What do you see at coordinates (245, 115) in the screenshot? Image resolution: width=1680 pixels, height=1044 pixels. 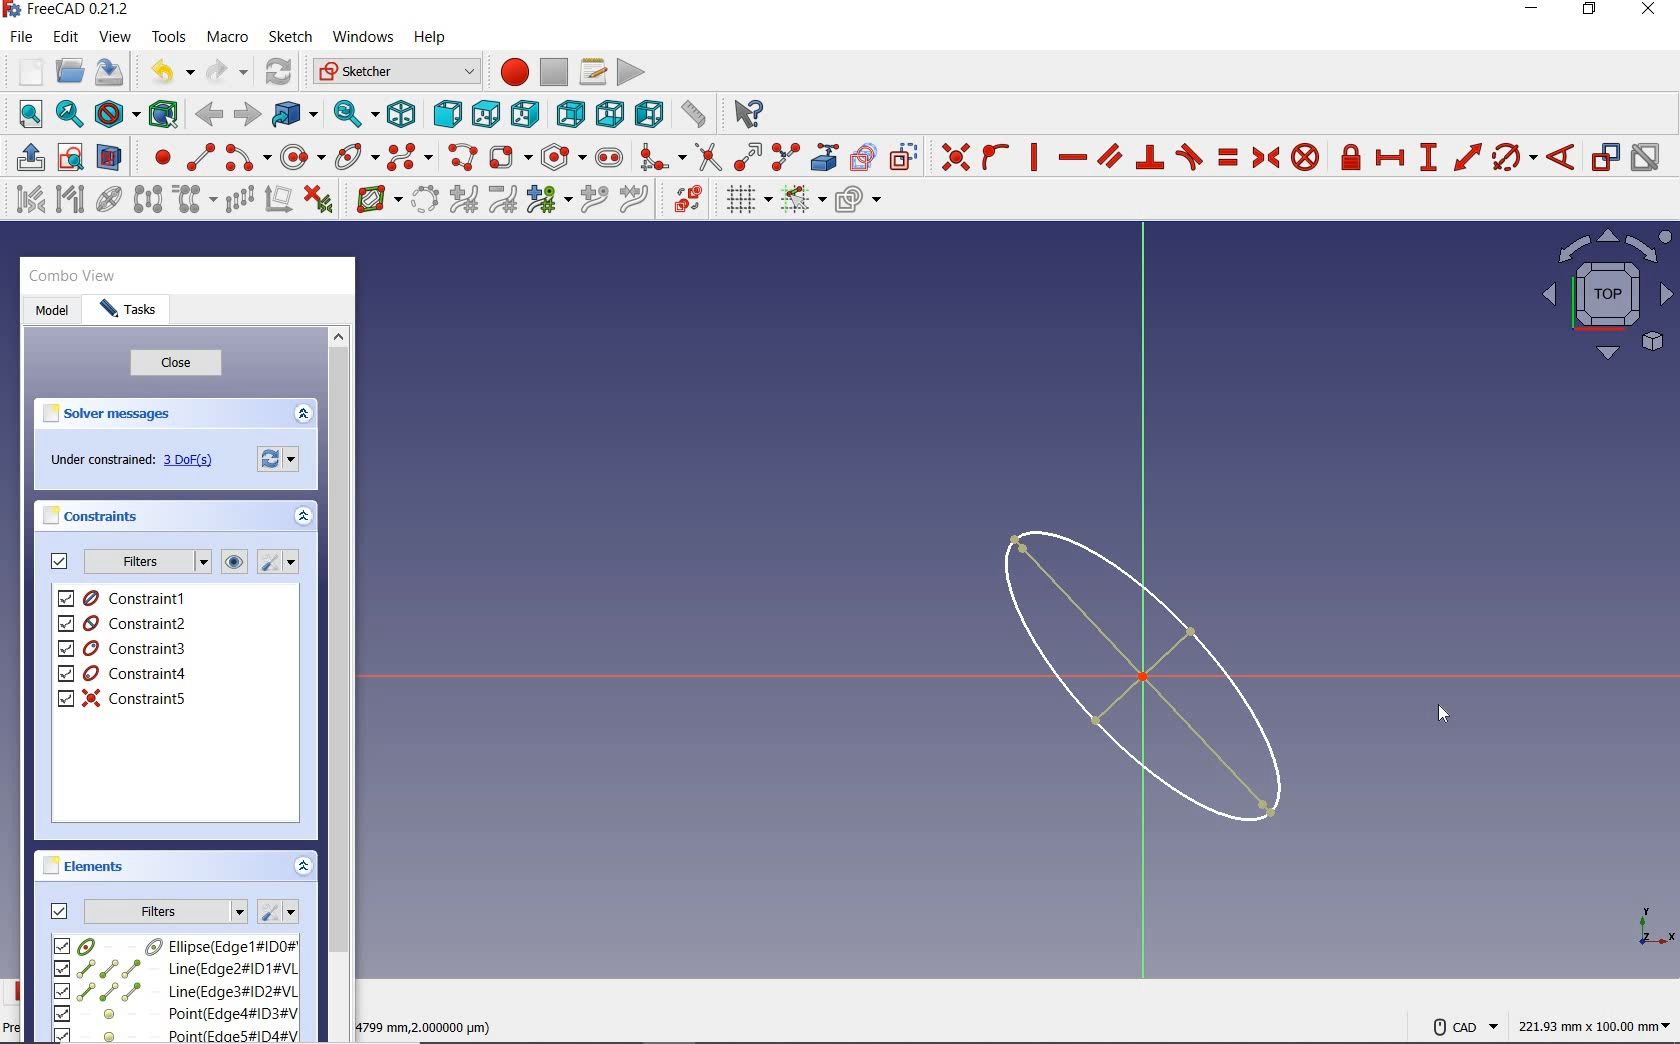 I see `forward` at bounding box center [245, 115].